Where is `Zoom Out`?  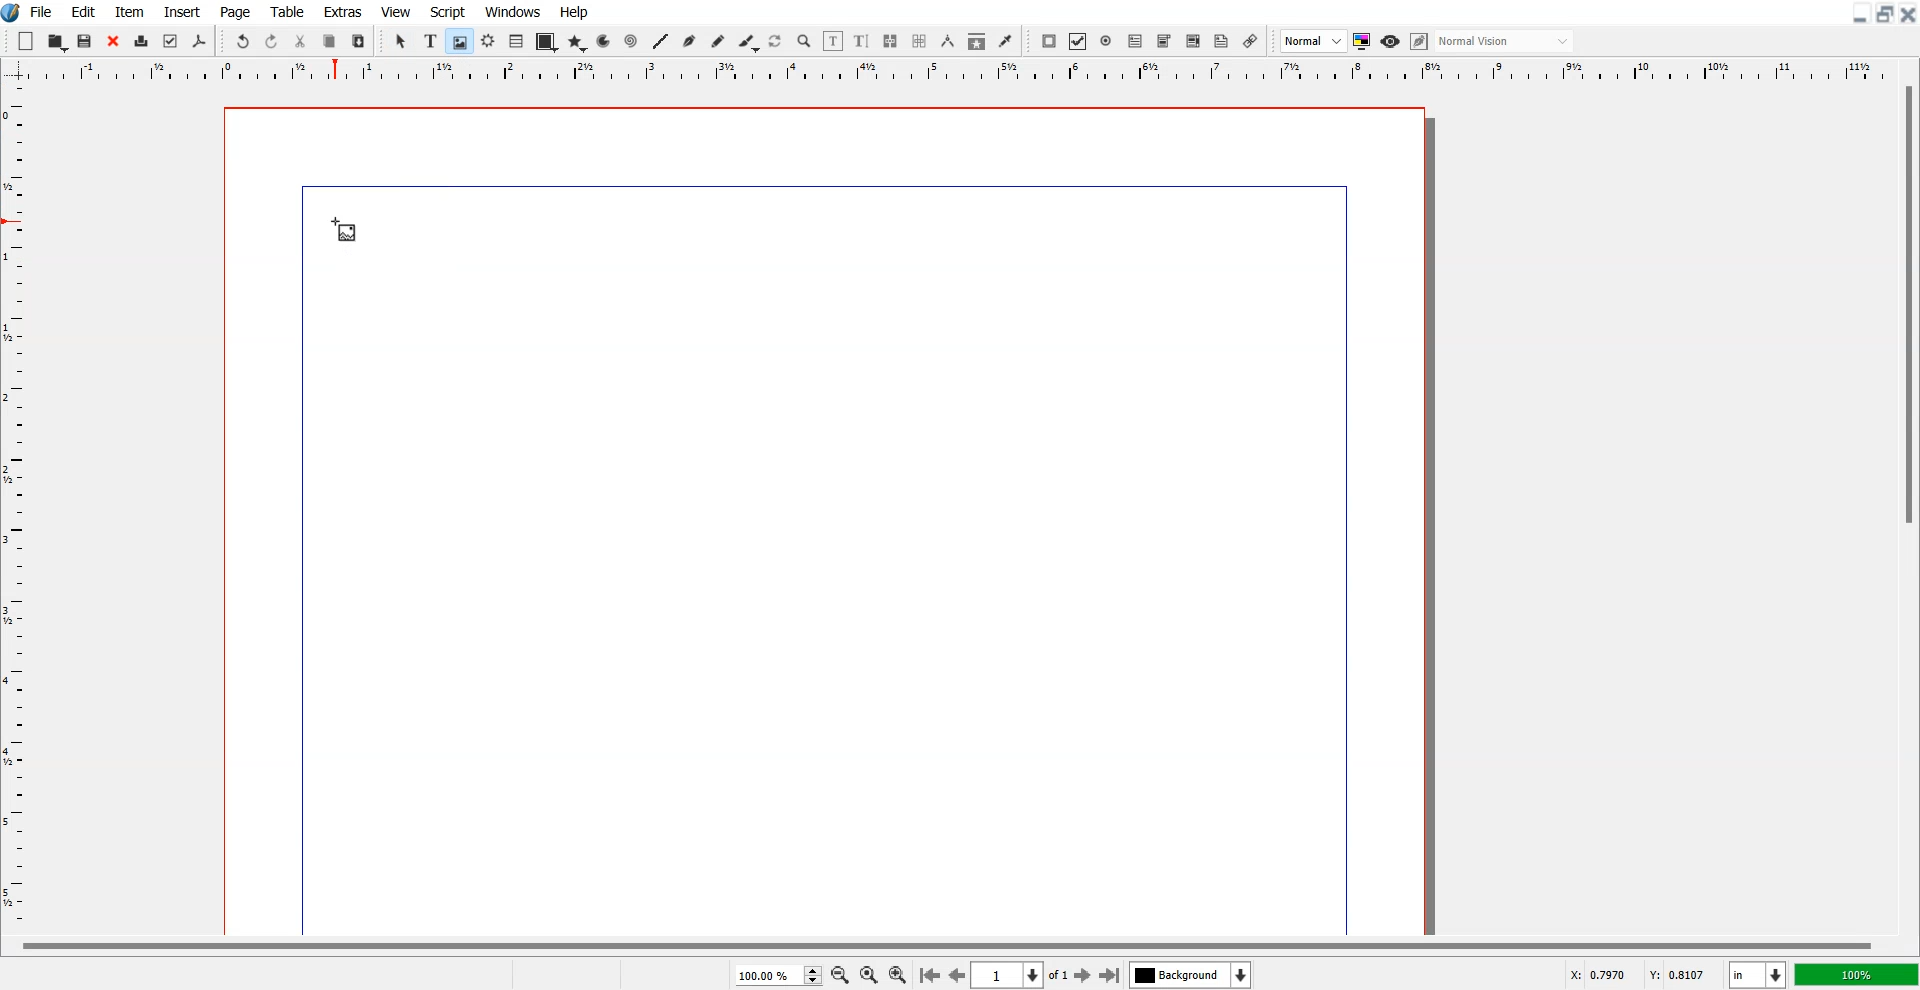 Zoom Out is located at coordinates (839, 974).